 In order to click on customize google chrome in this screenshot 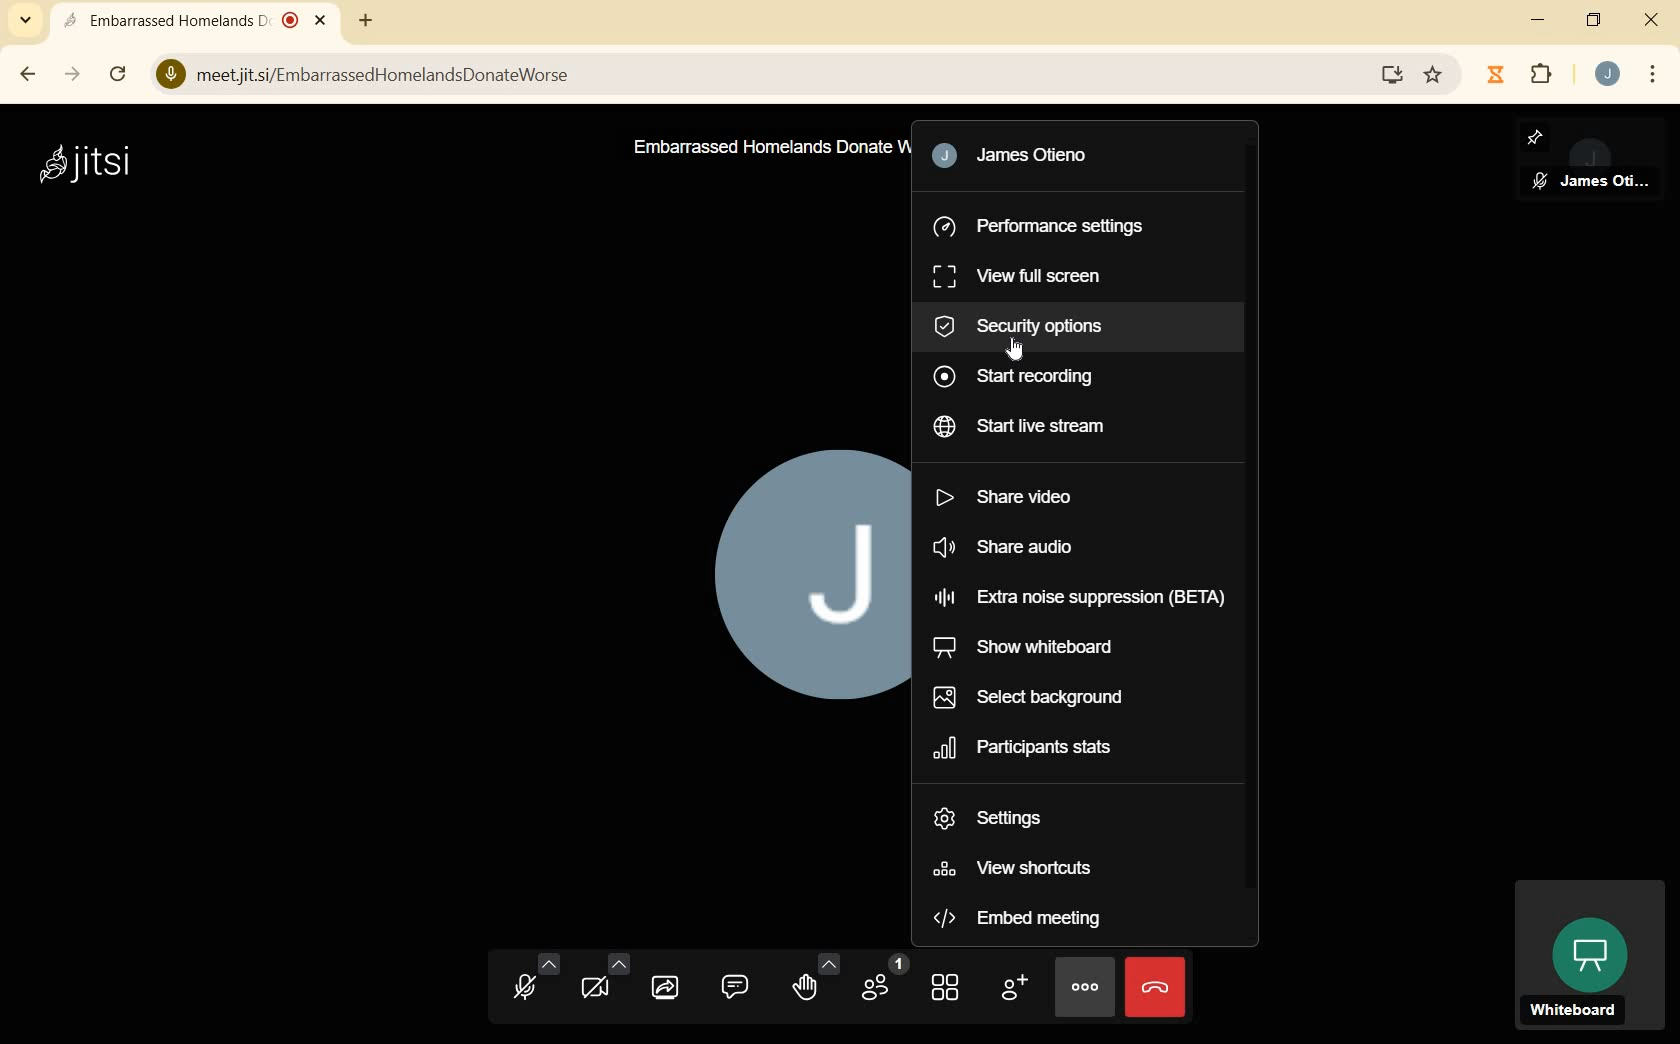, I will do `click(1652, 75)`.